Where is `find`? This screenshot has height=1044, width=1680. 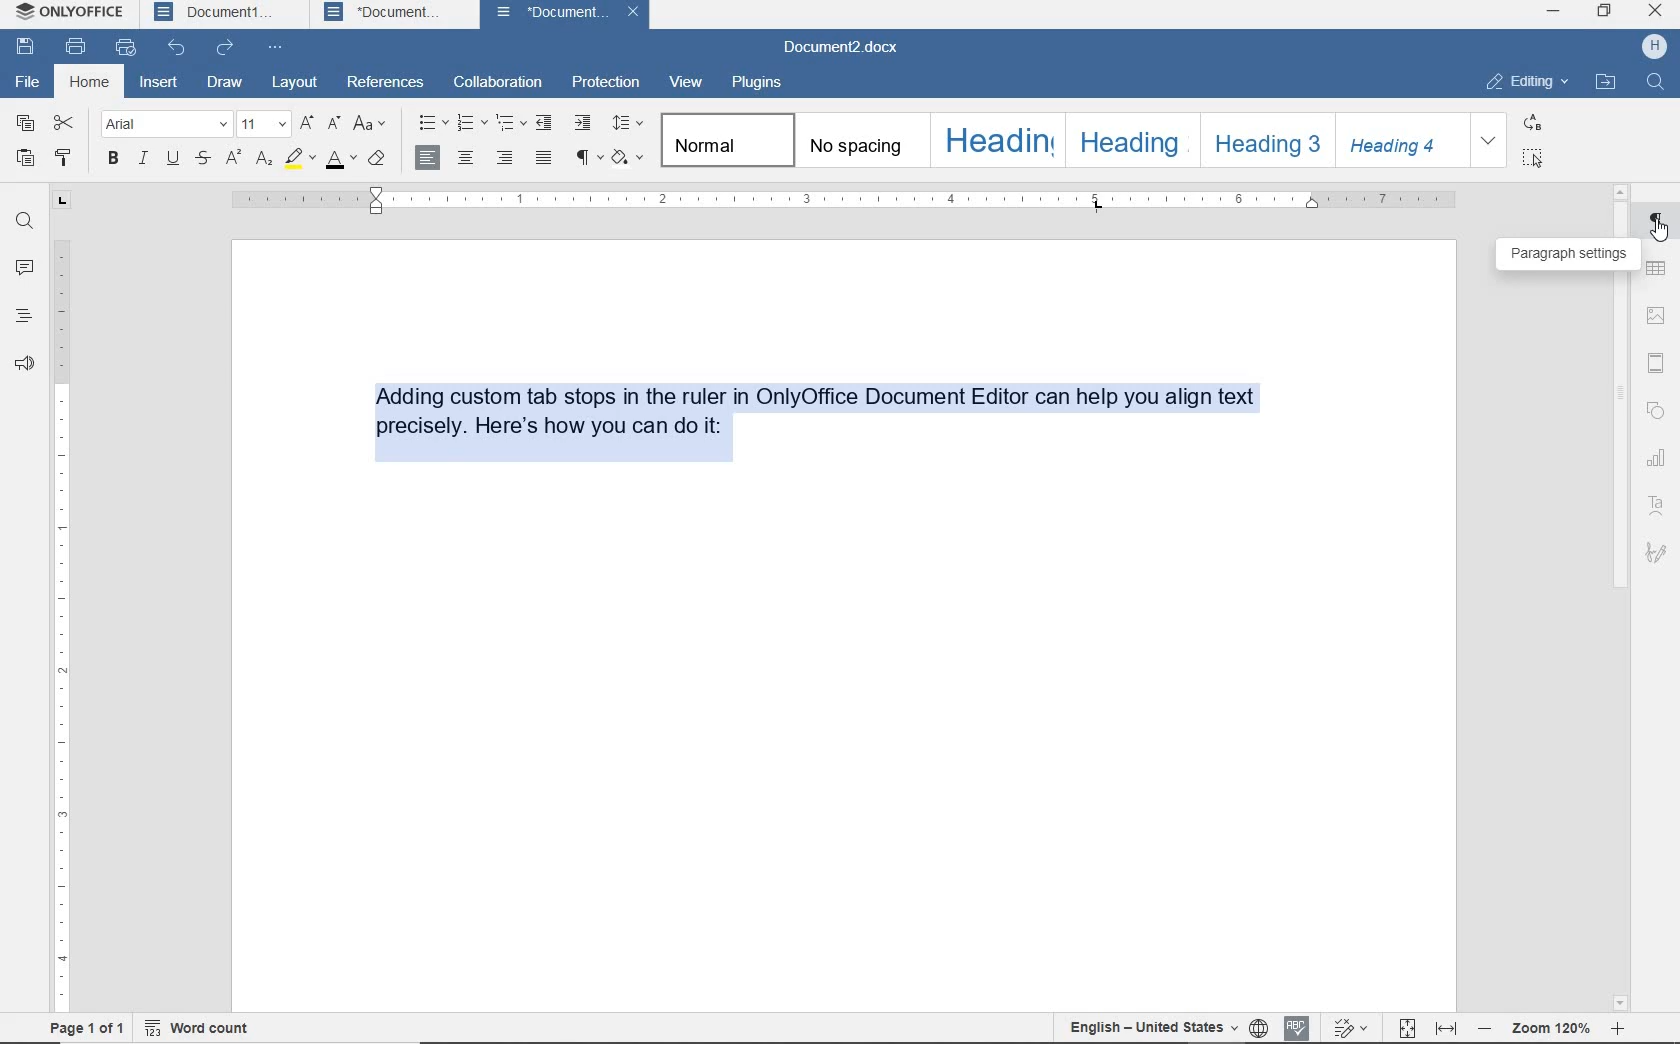 find is located at coordinates (25, 222).